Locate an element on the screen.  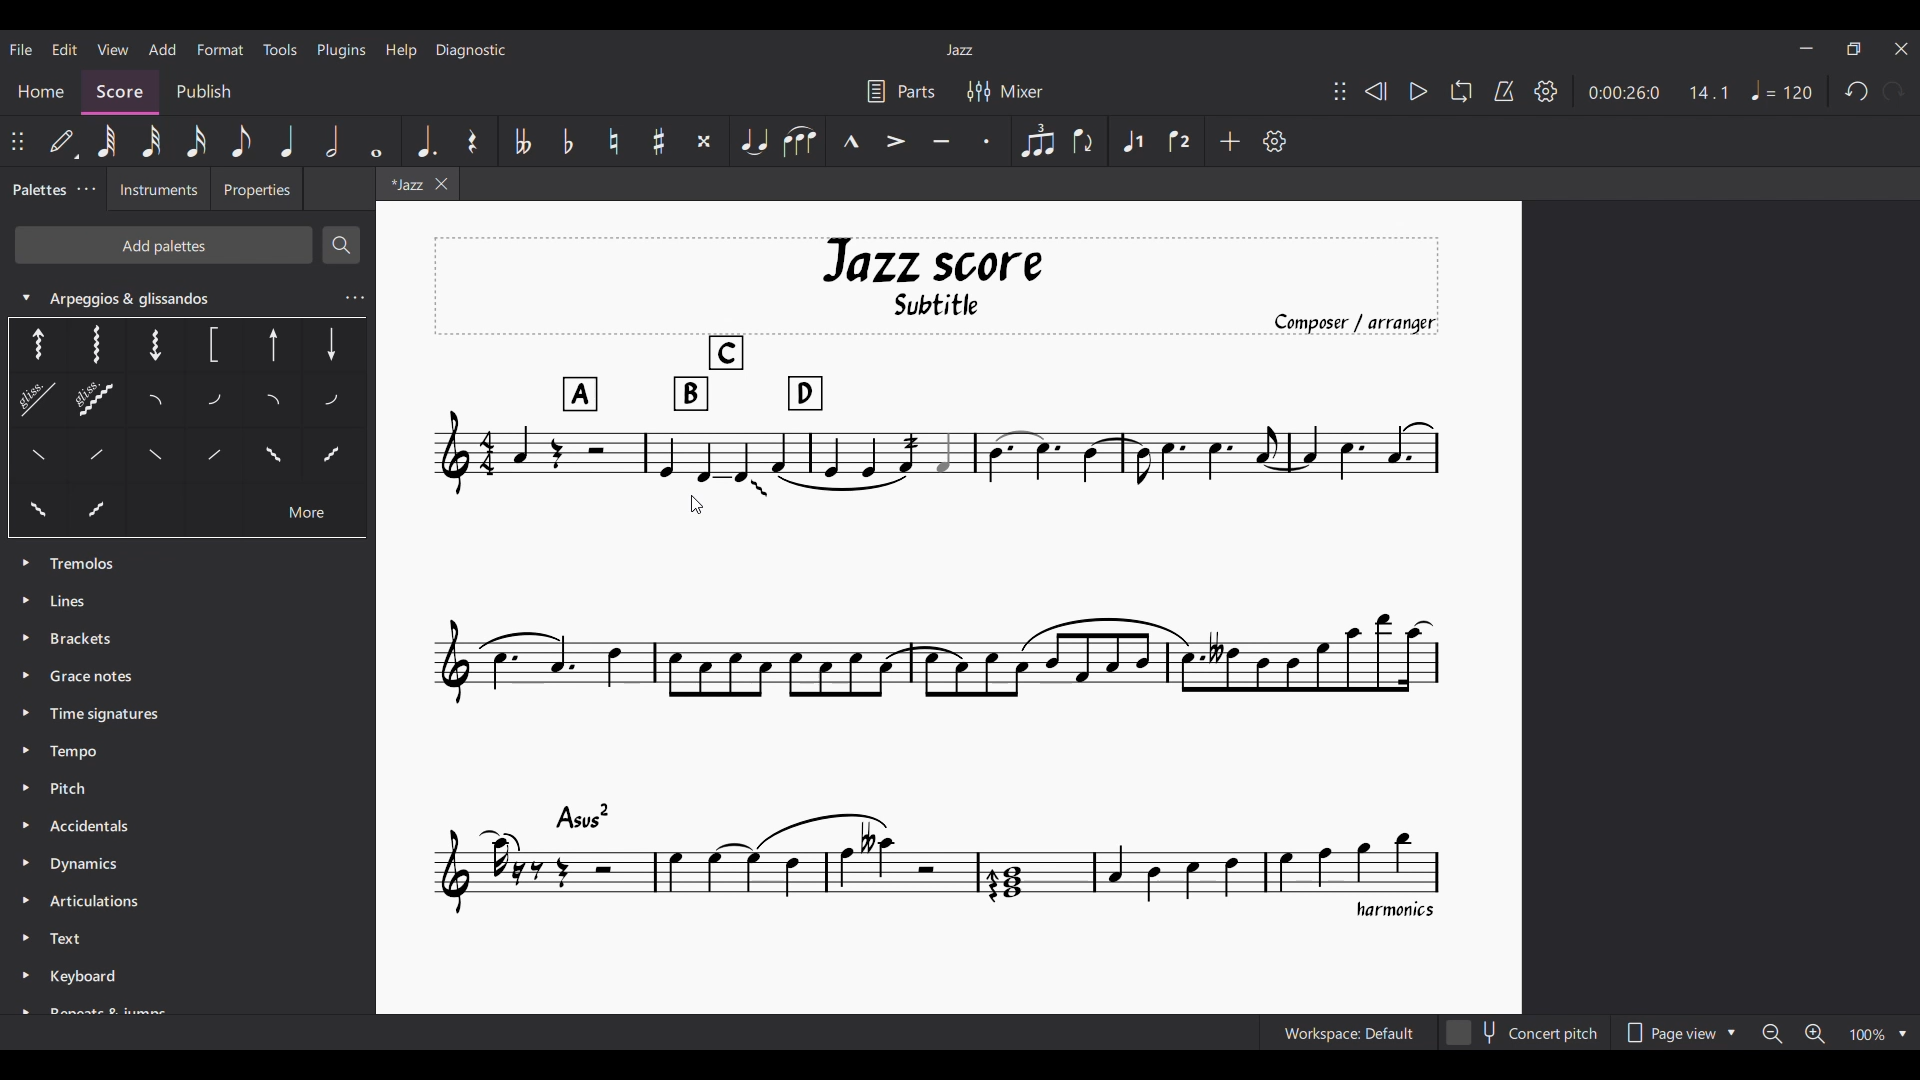
Voice 1 is located at coordinates (1133, 140).